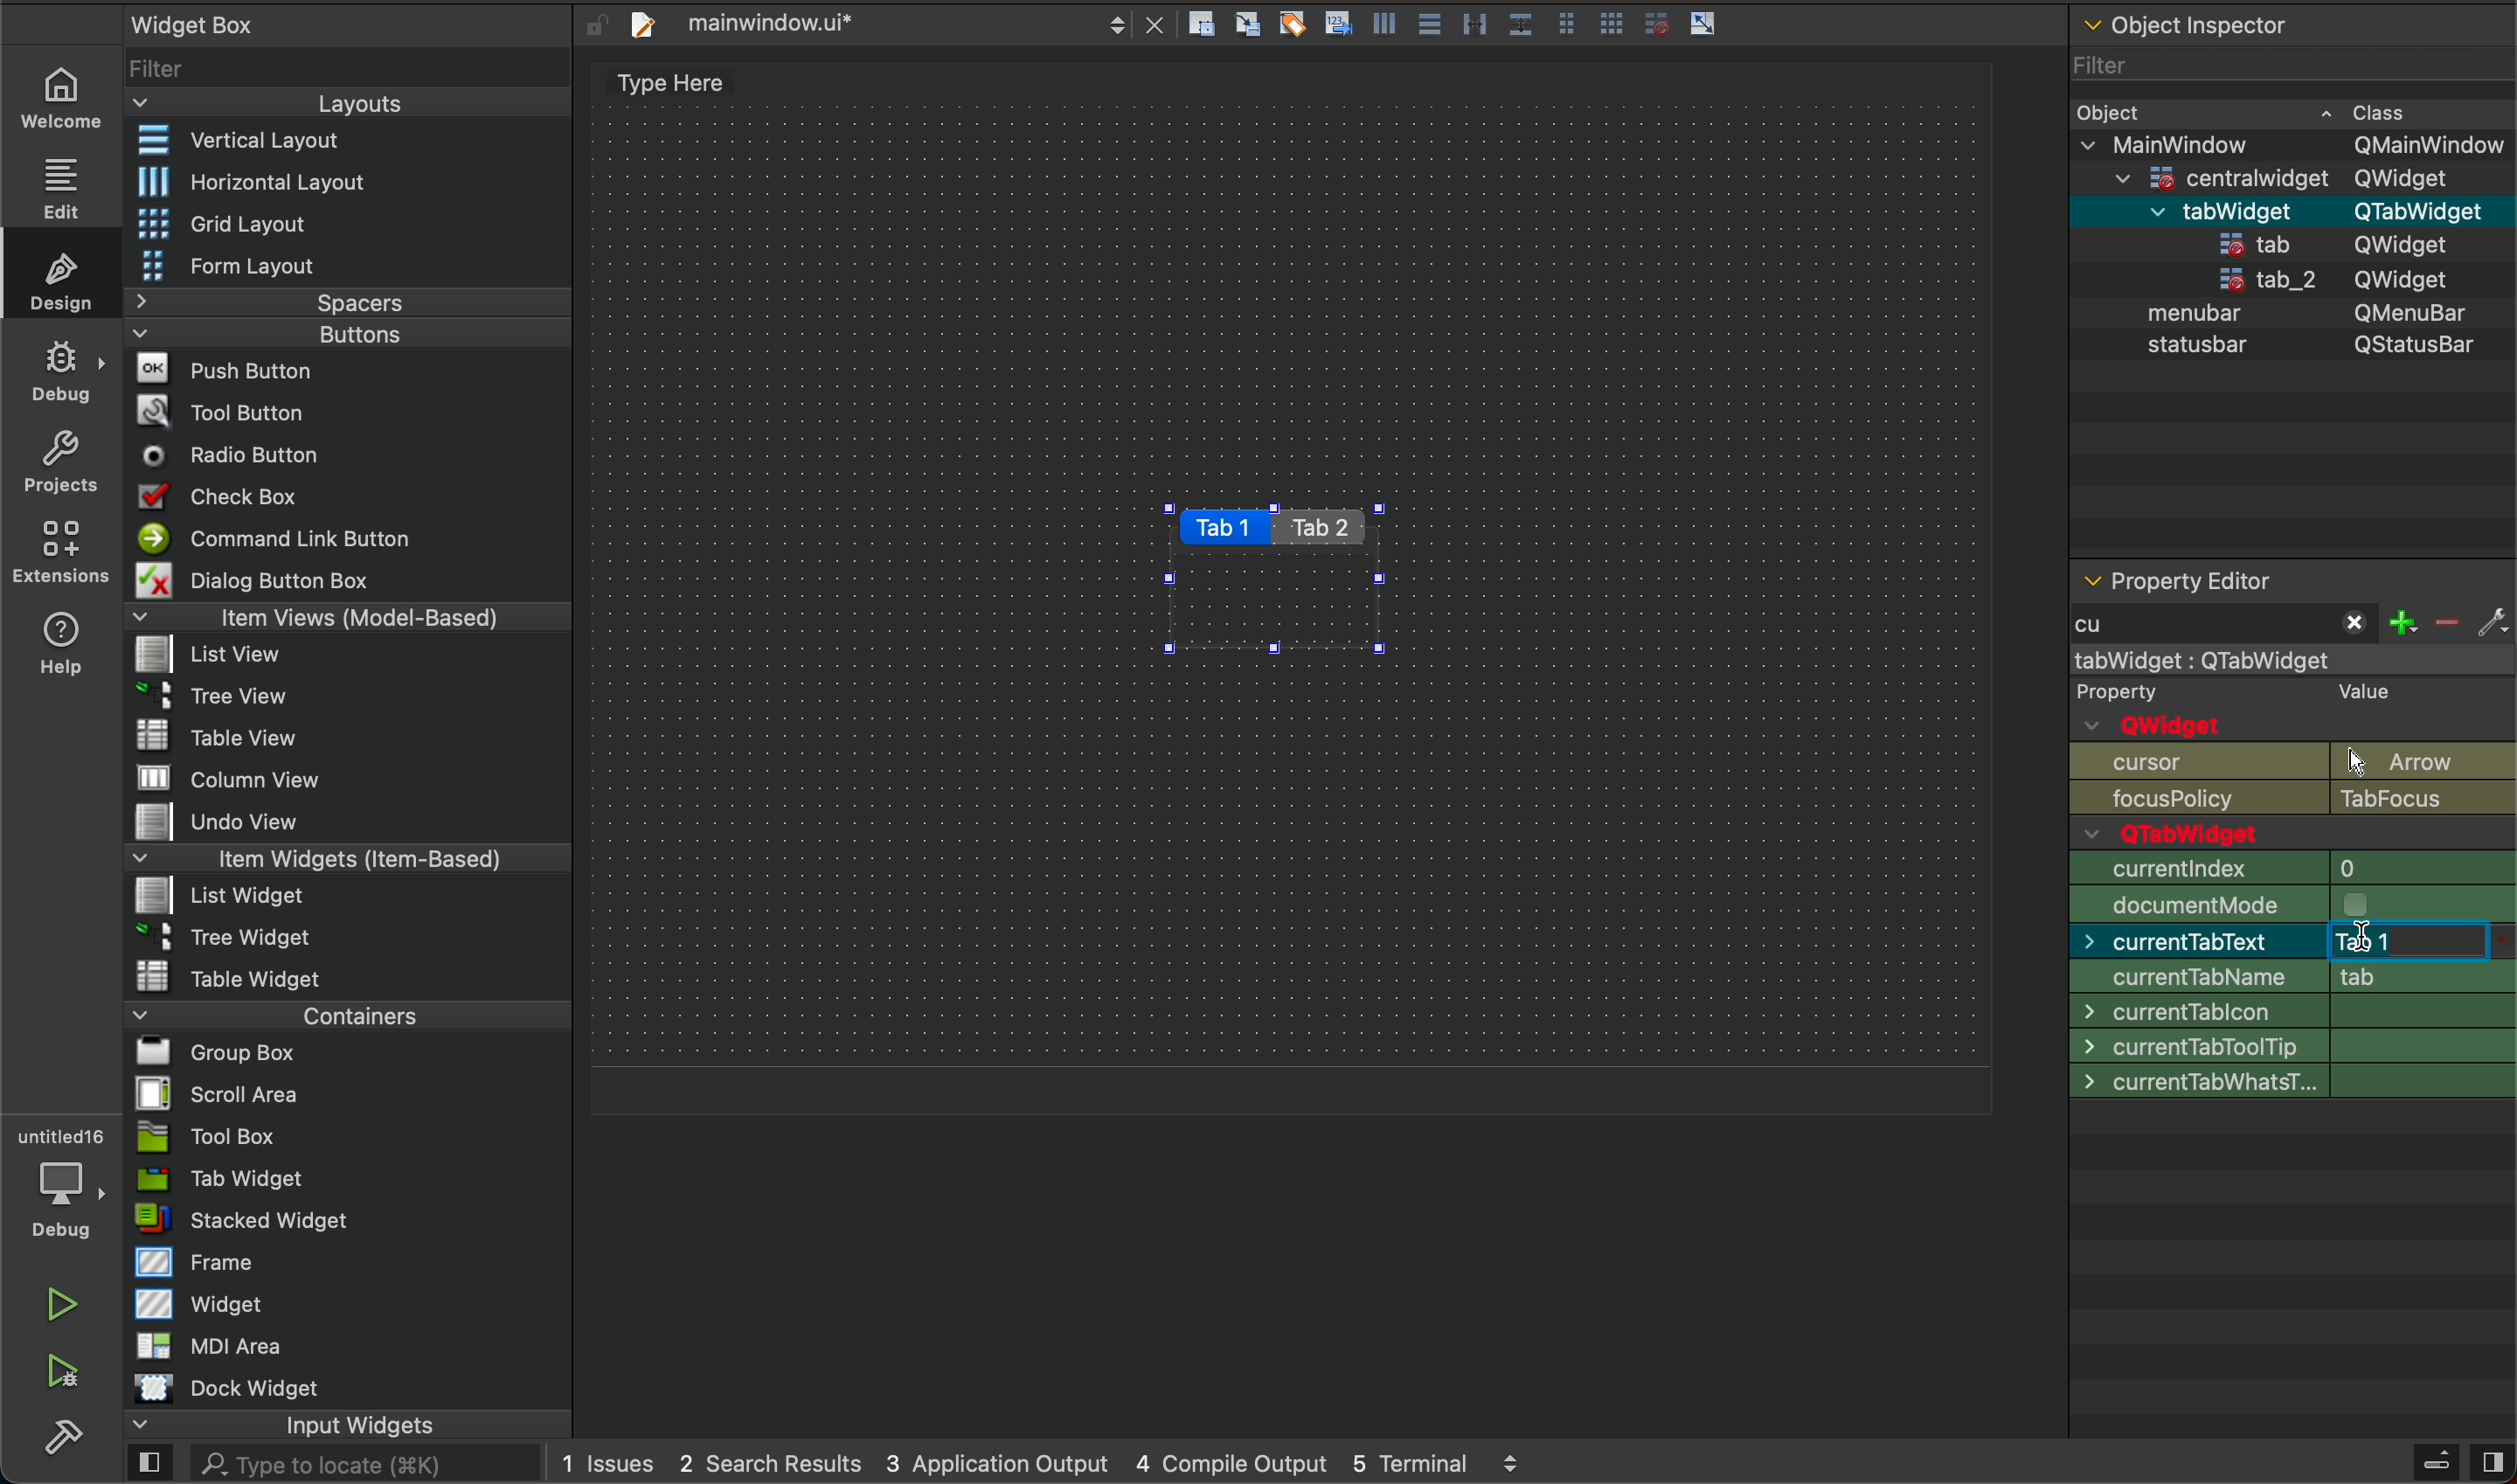  What do you see at coordinates (347, 333) in the screenshot?
I see `Buttons` at bounding box center [347, 333].